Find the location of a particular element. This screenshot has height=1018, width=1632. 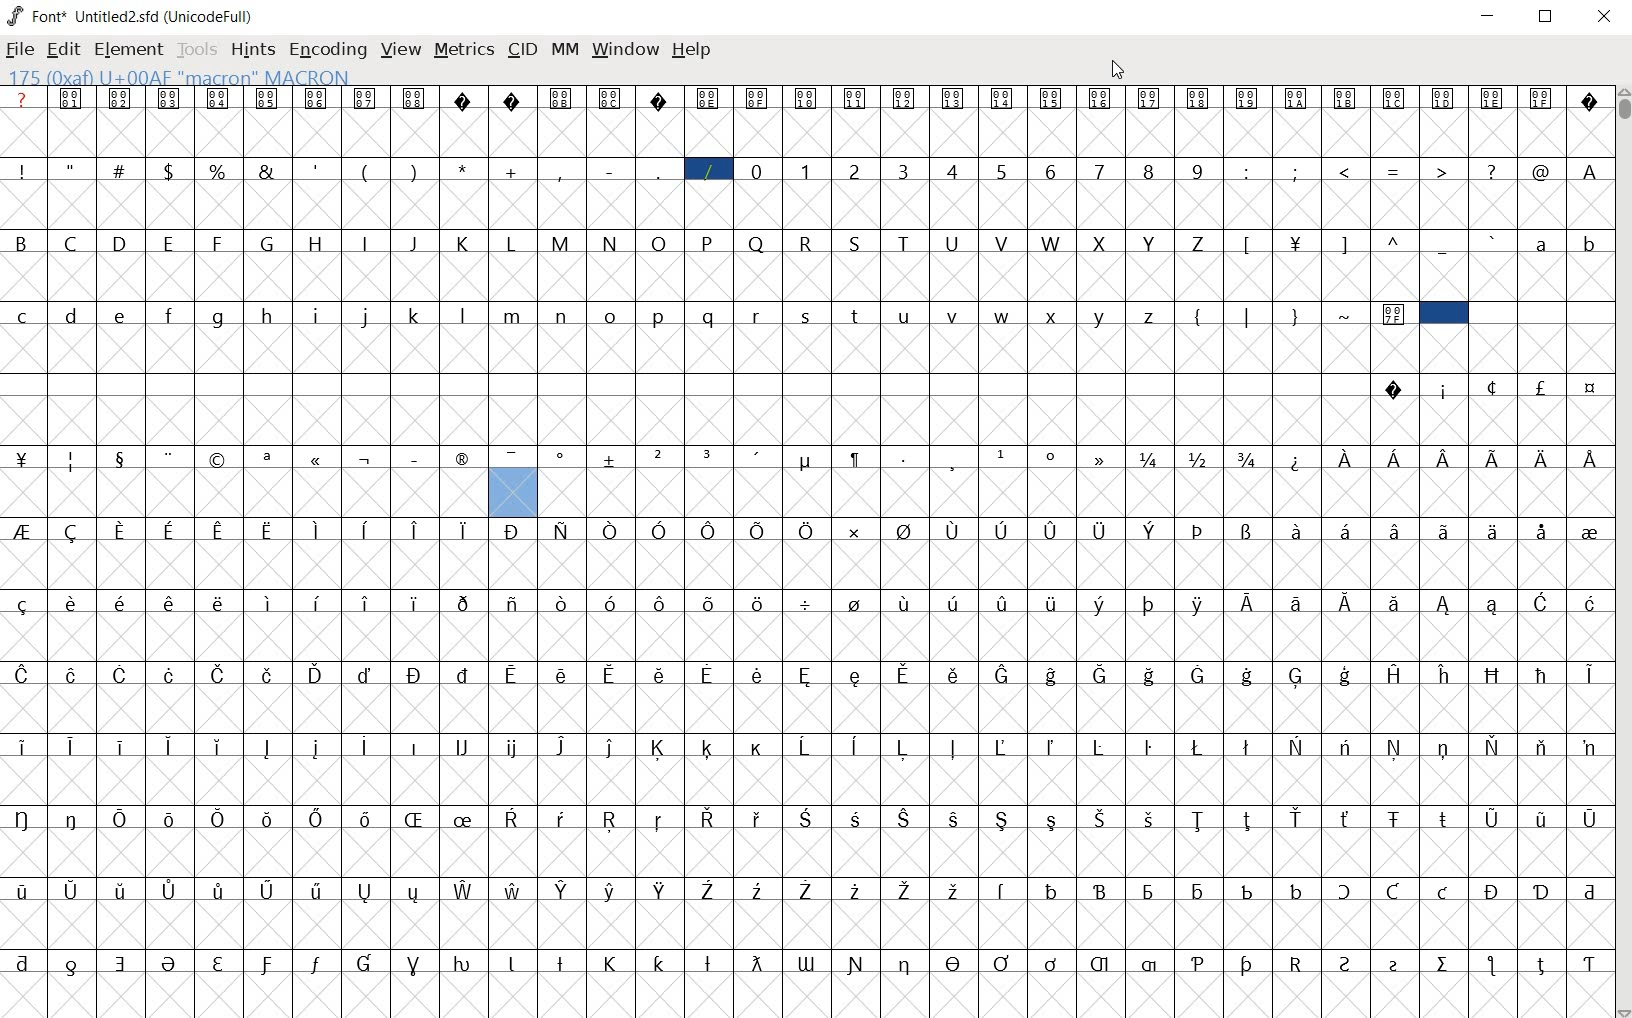

m is located at coordinates (514, 314).